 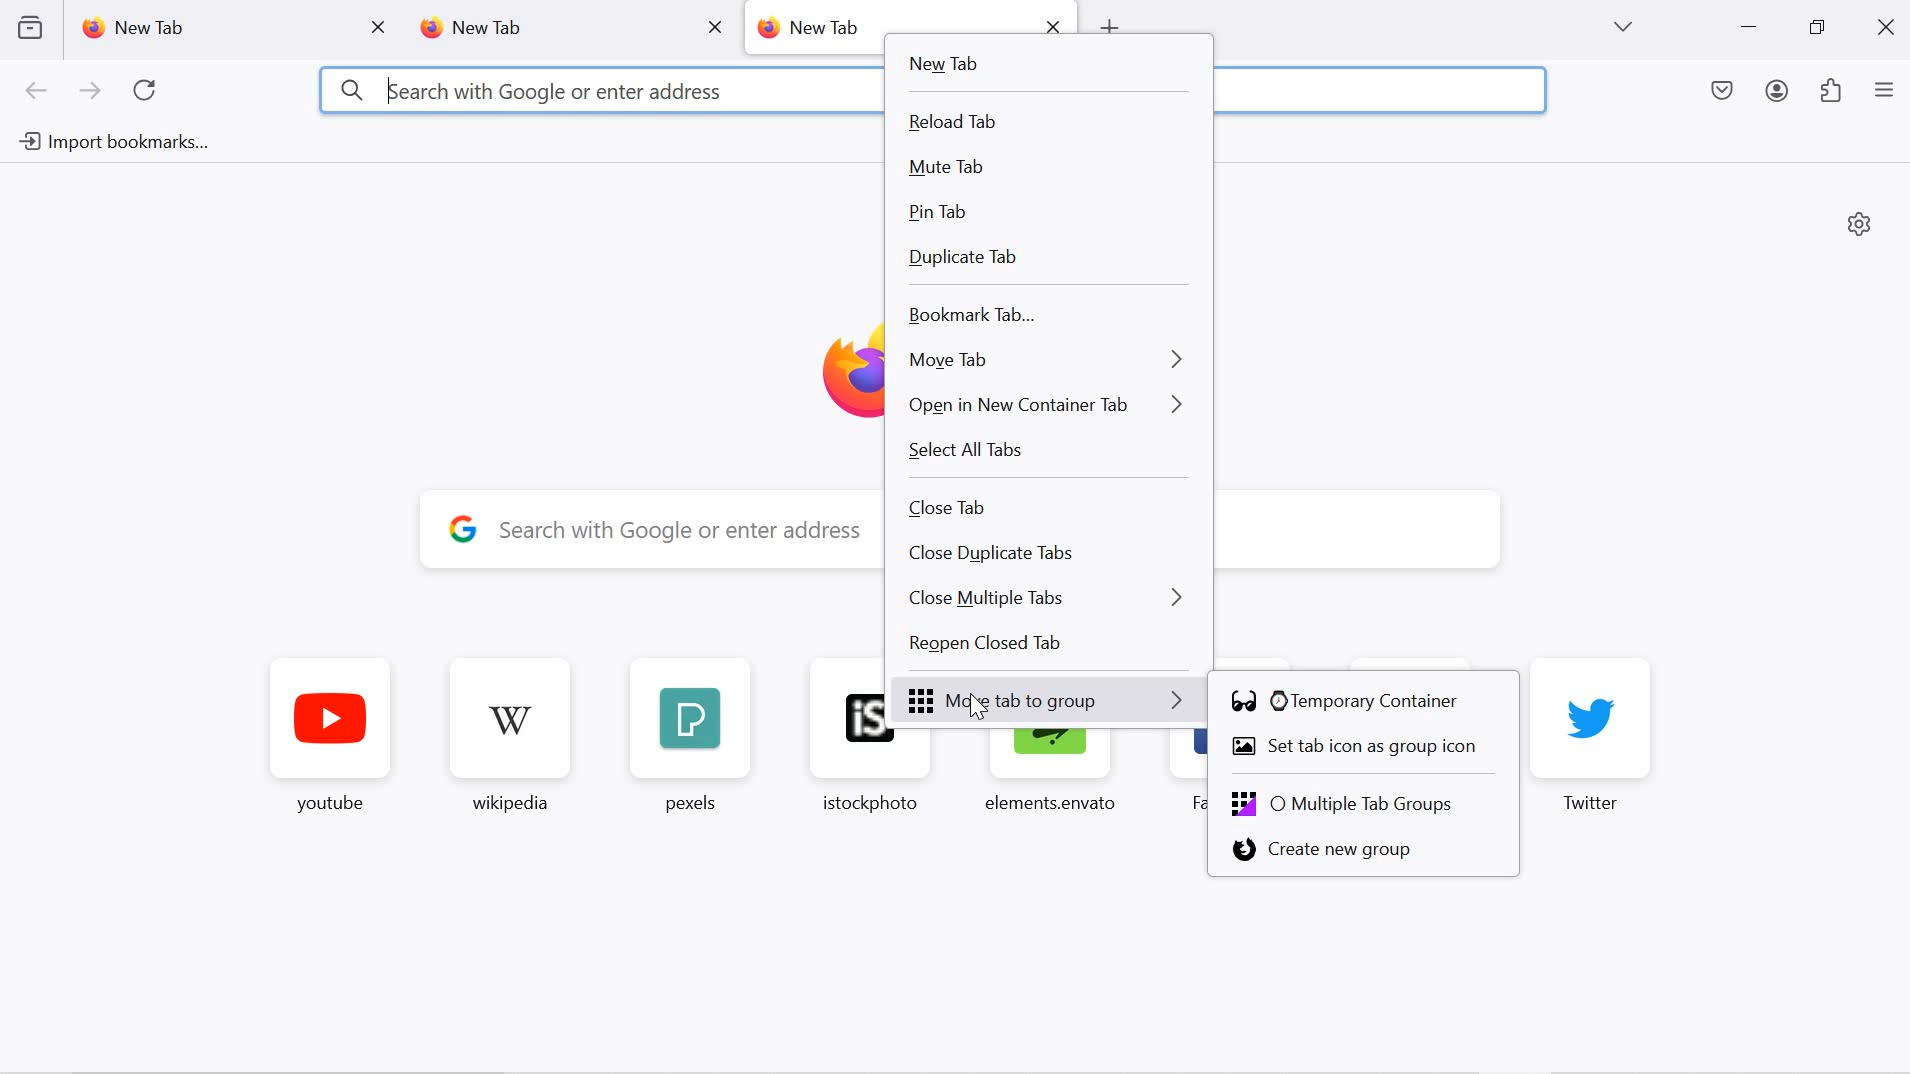 What do you see at coordinates (1051, 506) in the screenshot?
I see `close tab` at bounding box center [1051, 506].